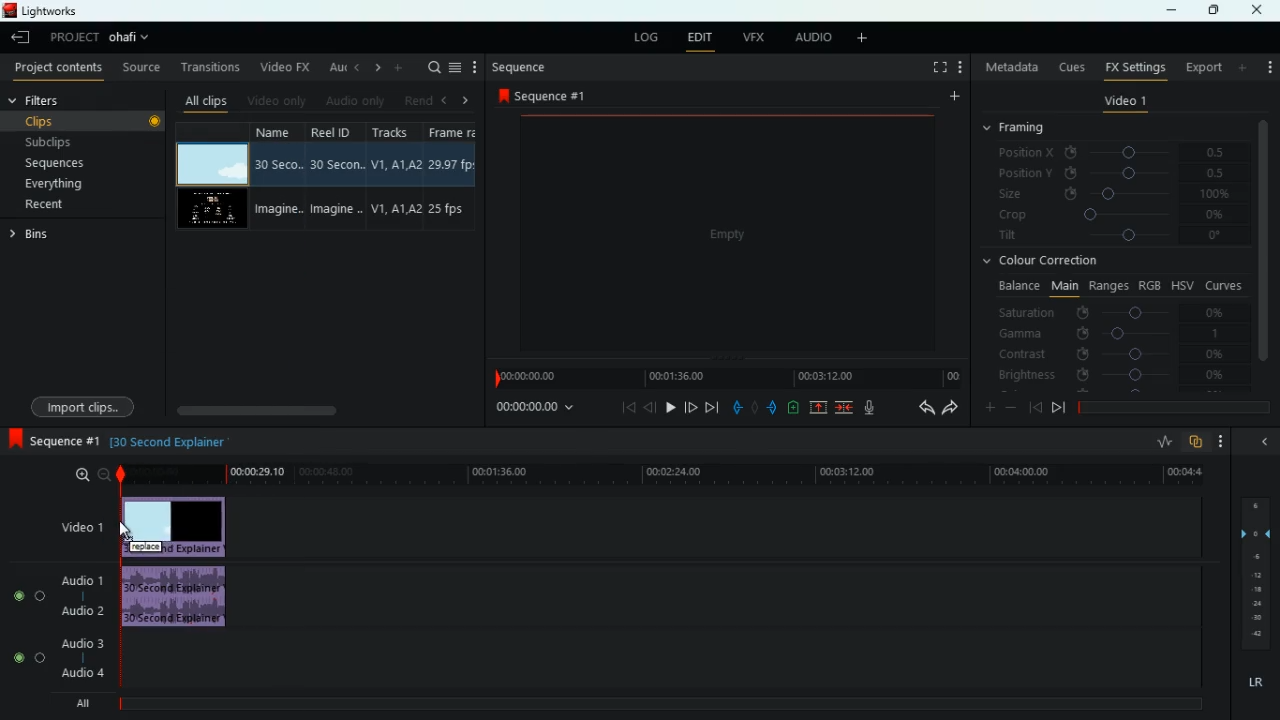 The height and width of the screenshot is (720, 1280). I want to click on project, so click(102, 38).